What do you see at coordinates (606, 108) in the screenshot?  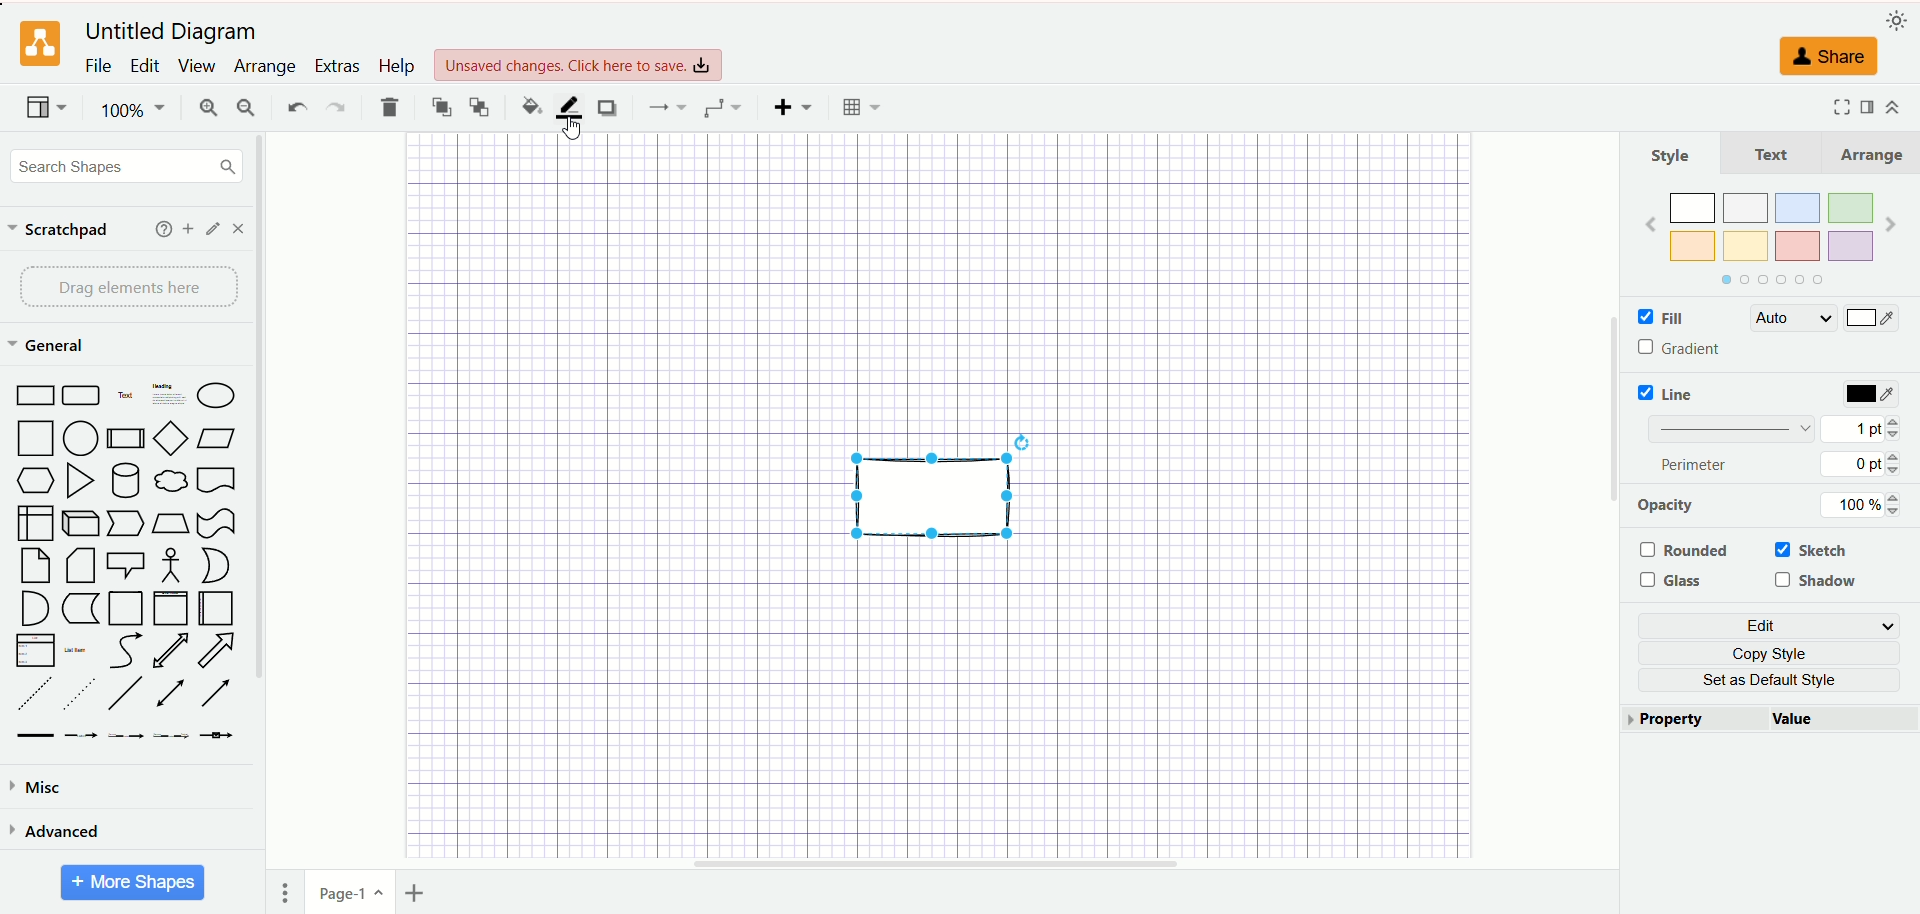 I see `shadow` at bounding box center [606, 108].